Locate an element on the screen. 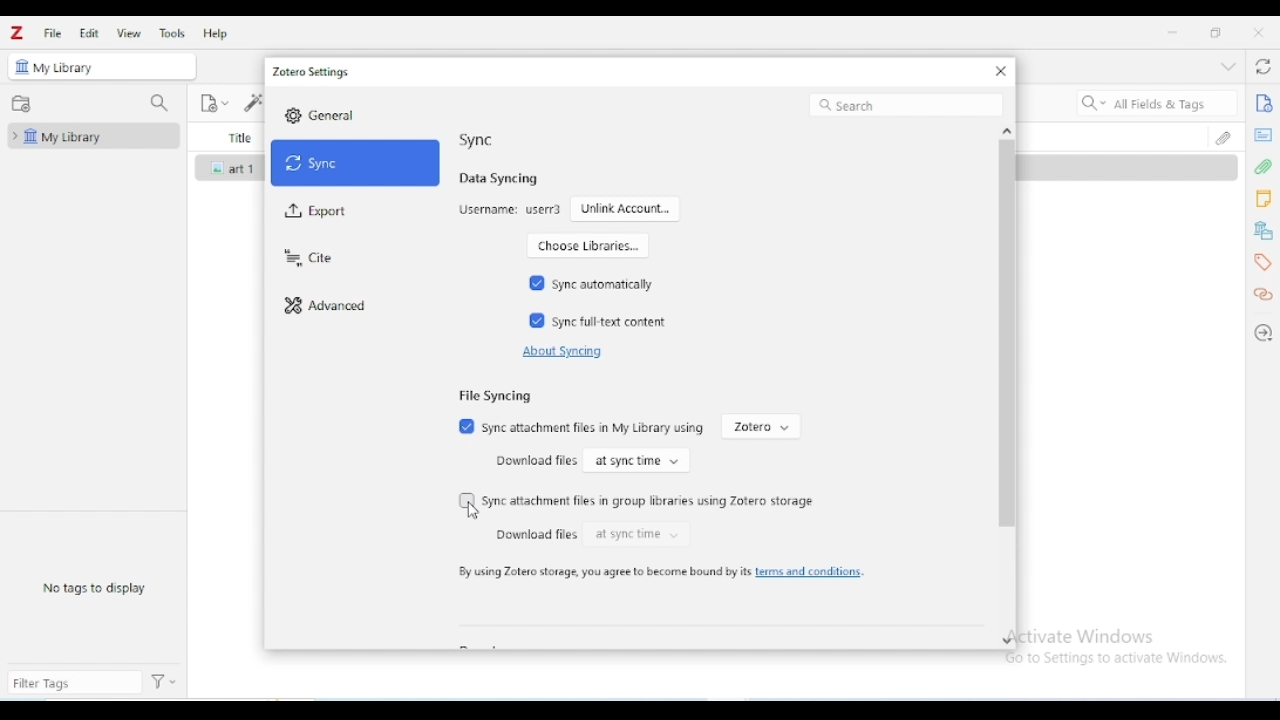 This screenshot has height=720, width=1280. art 1 is located at coordinates (245, 169).